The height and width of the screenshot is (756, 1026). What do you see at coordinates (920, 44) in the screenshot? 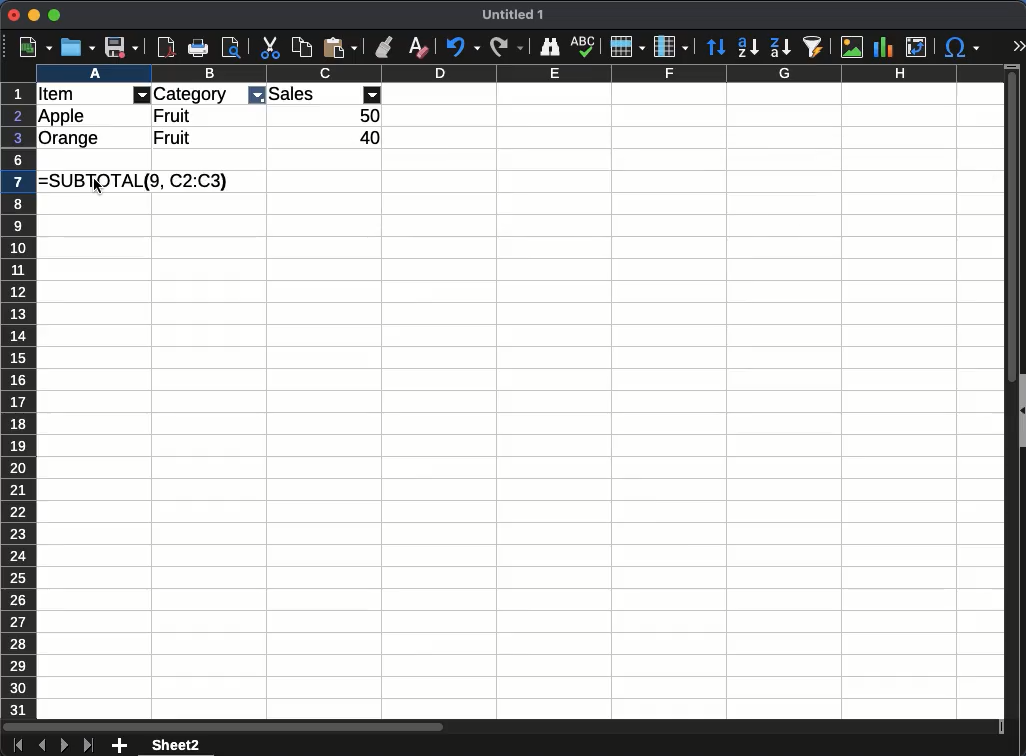
I see `pivot table` at bounding box center [920, 44].